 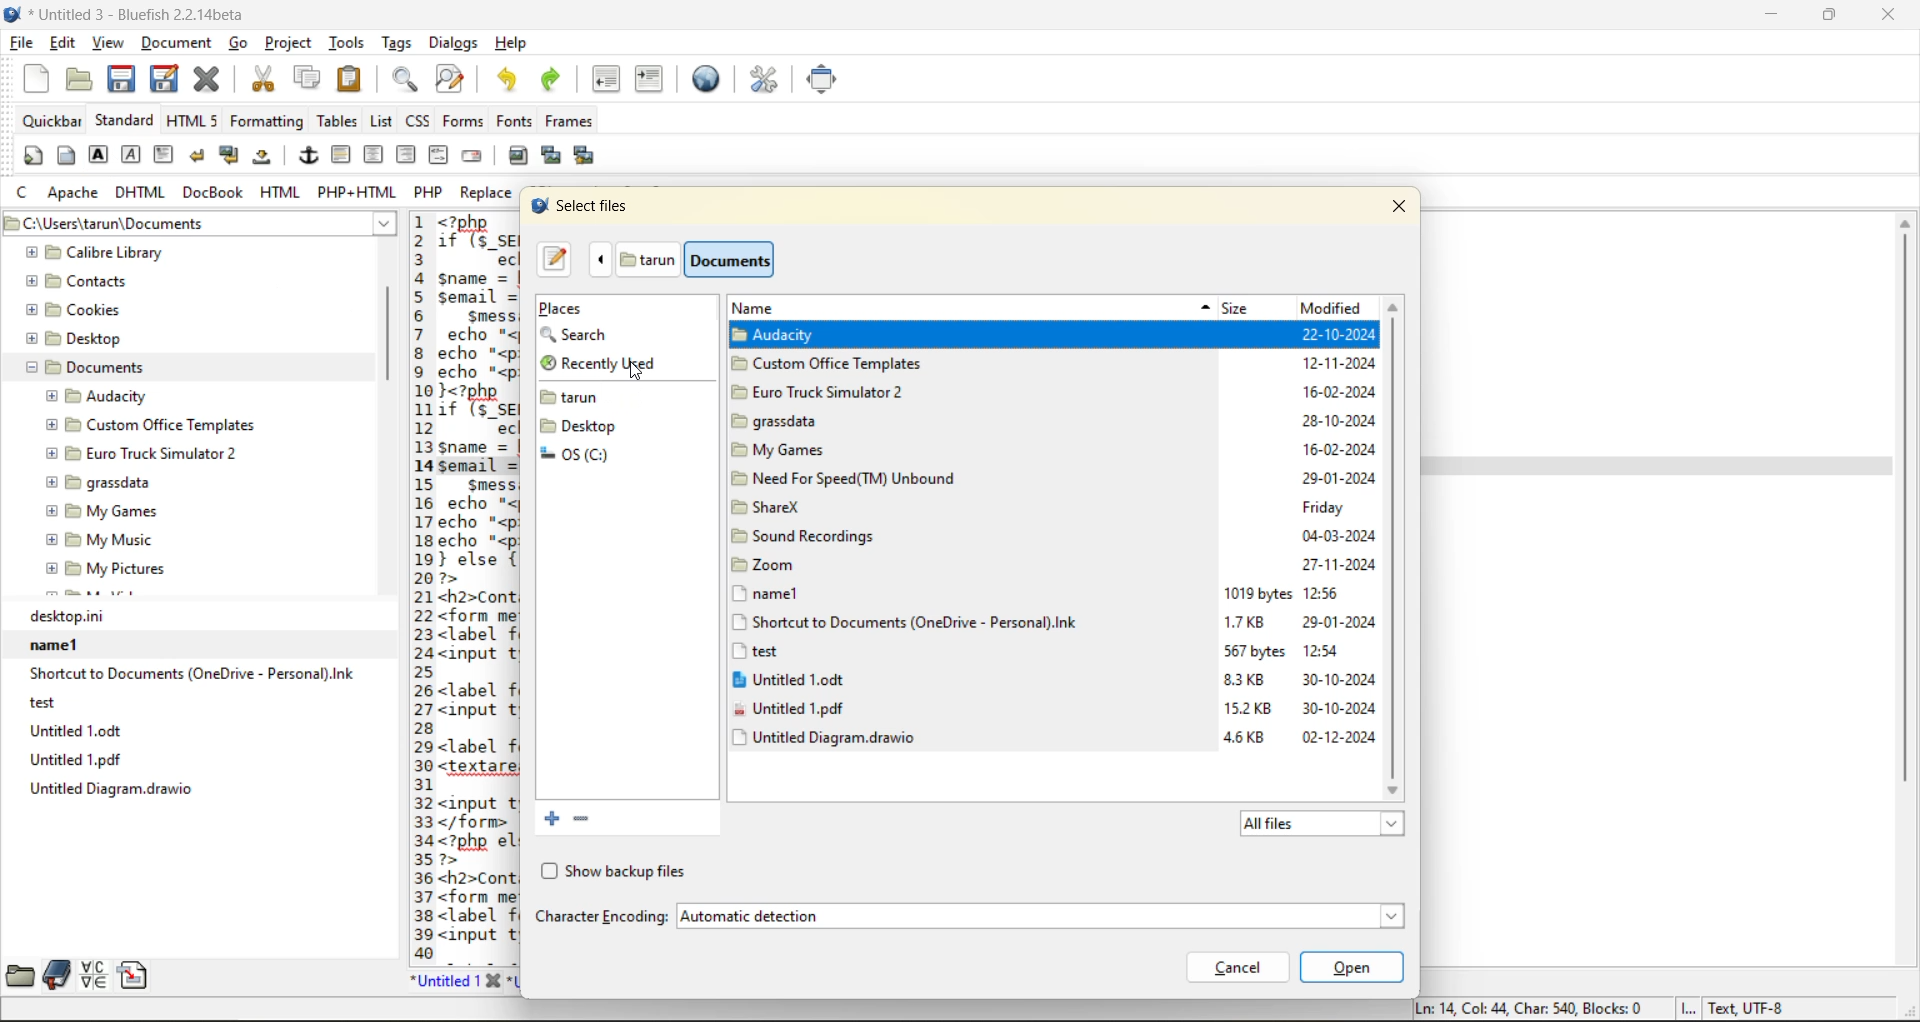 I want to click on untitle diagram.drawio, so click(x=198, y=789).